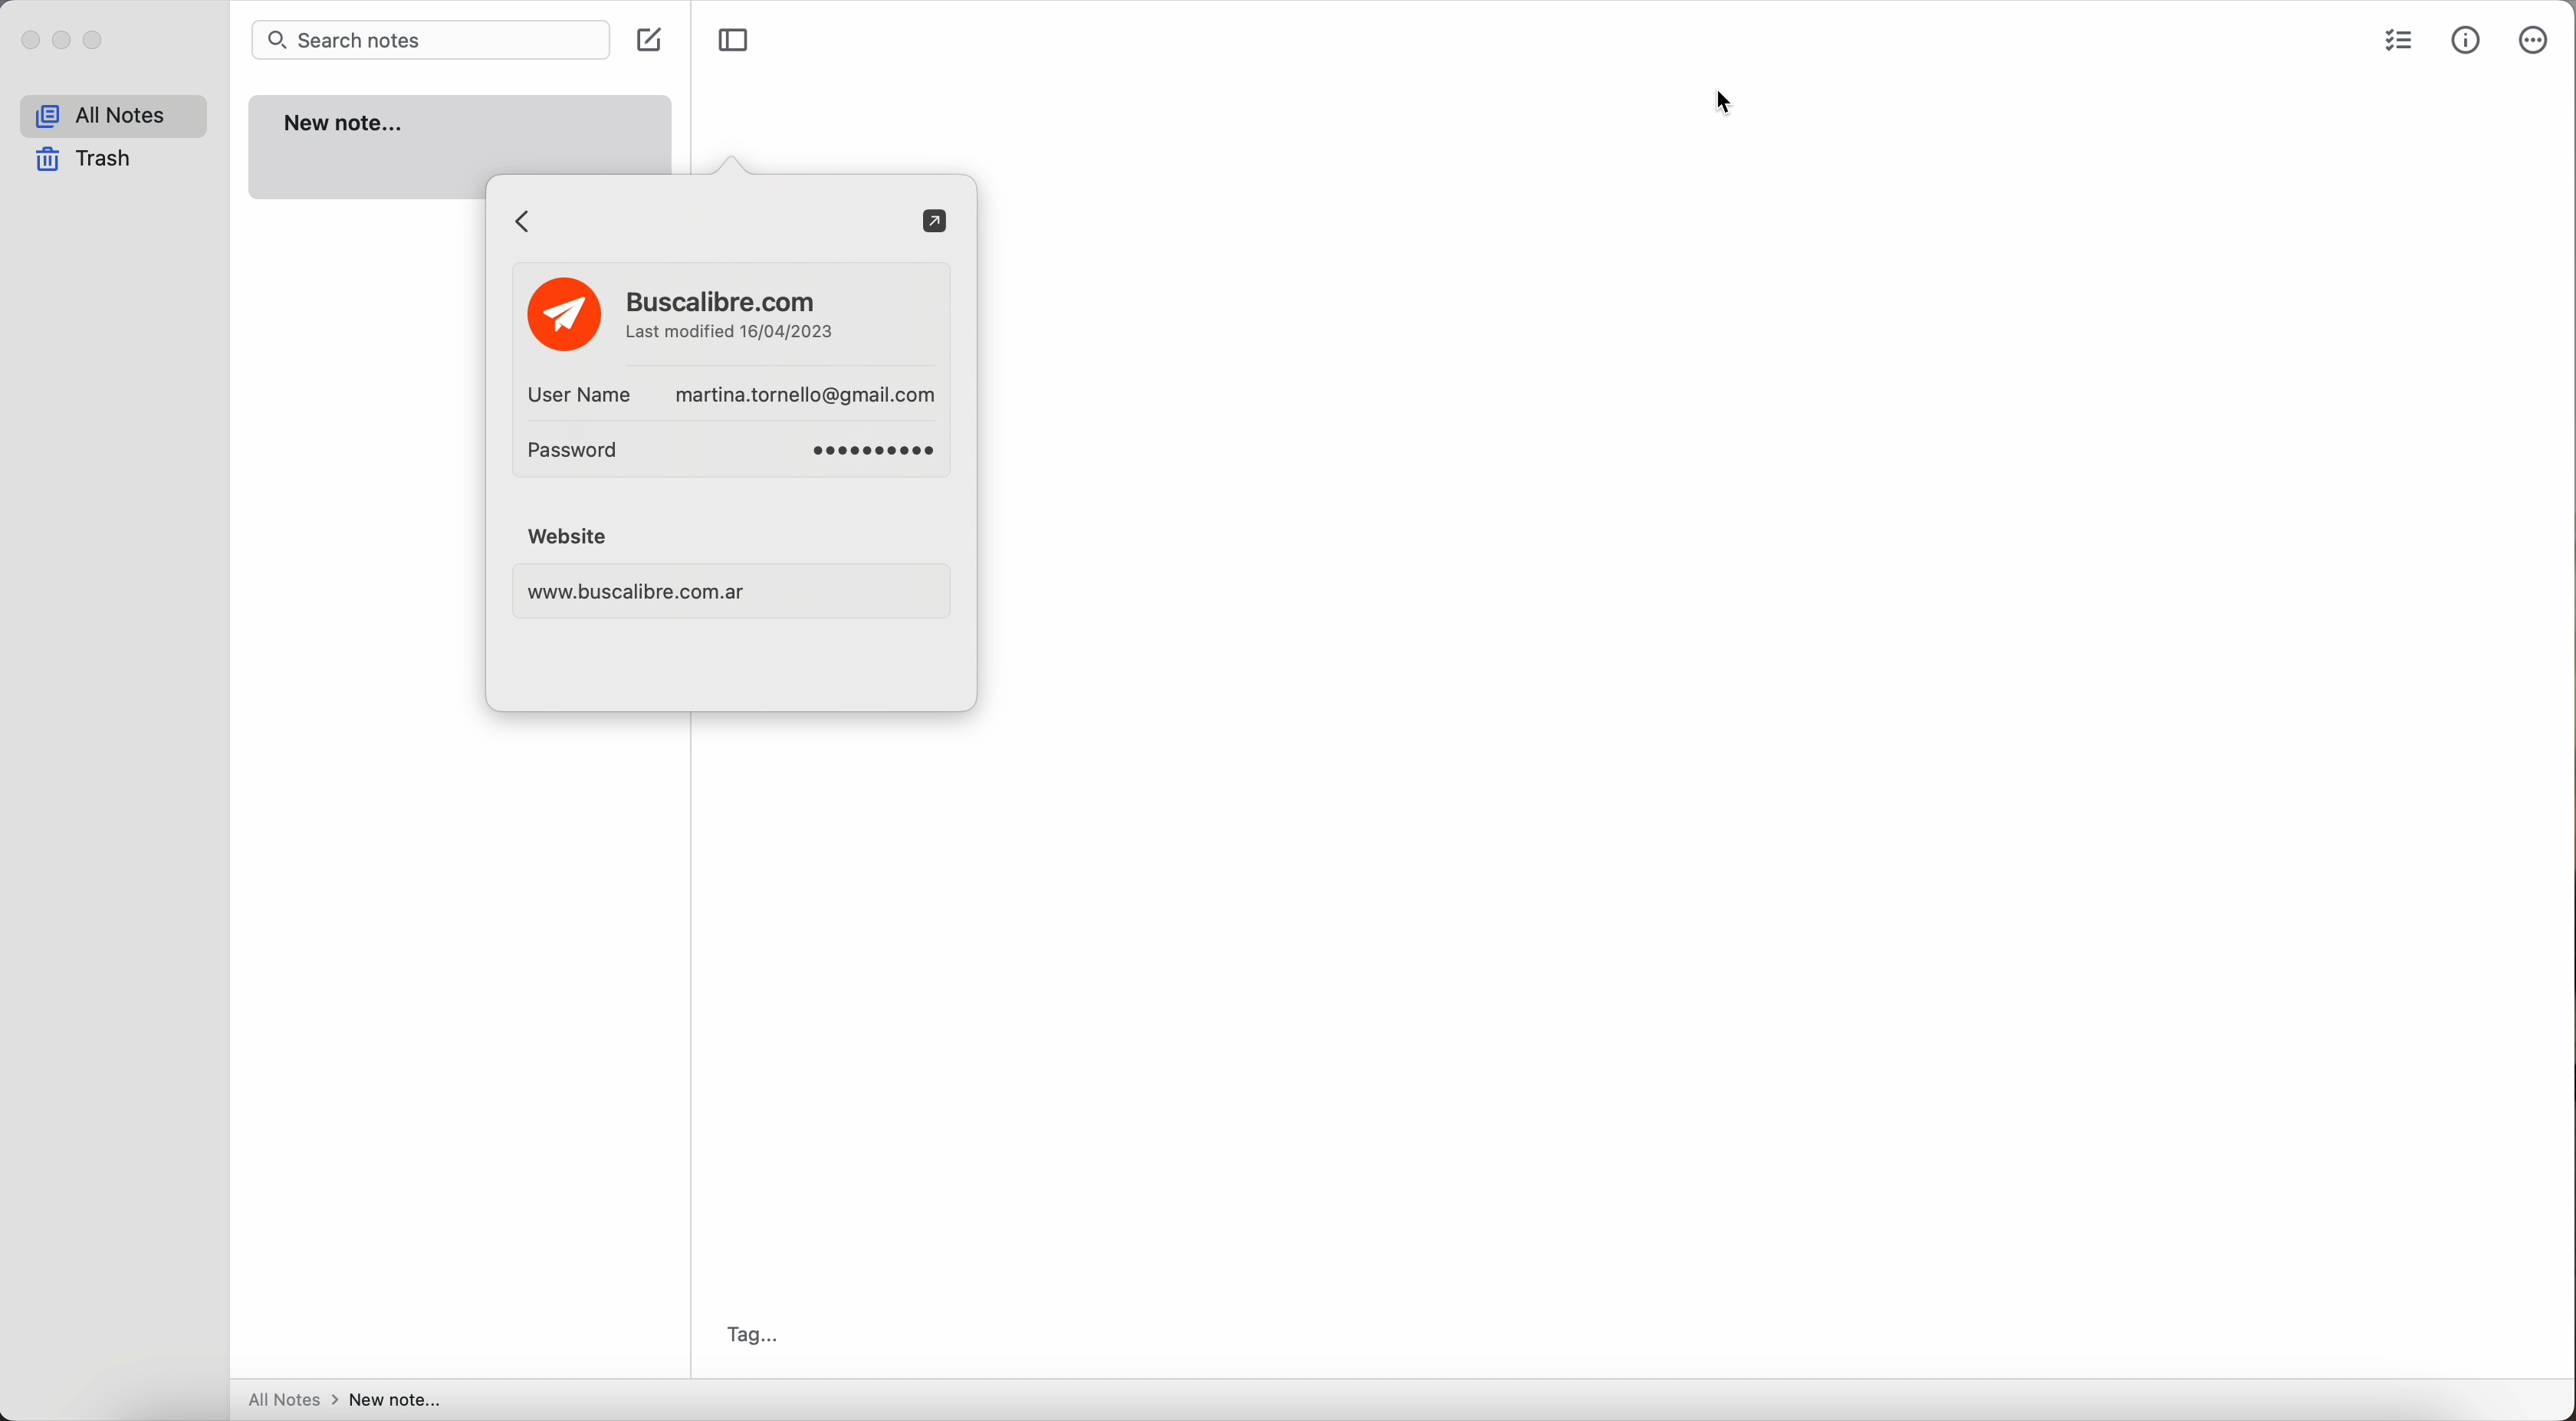 This screenshot has height=1421, width=2576. What do you see at coordinates (936, 223) in the screenshot?
I see `open in passwords` at bounding box center [936, 223].